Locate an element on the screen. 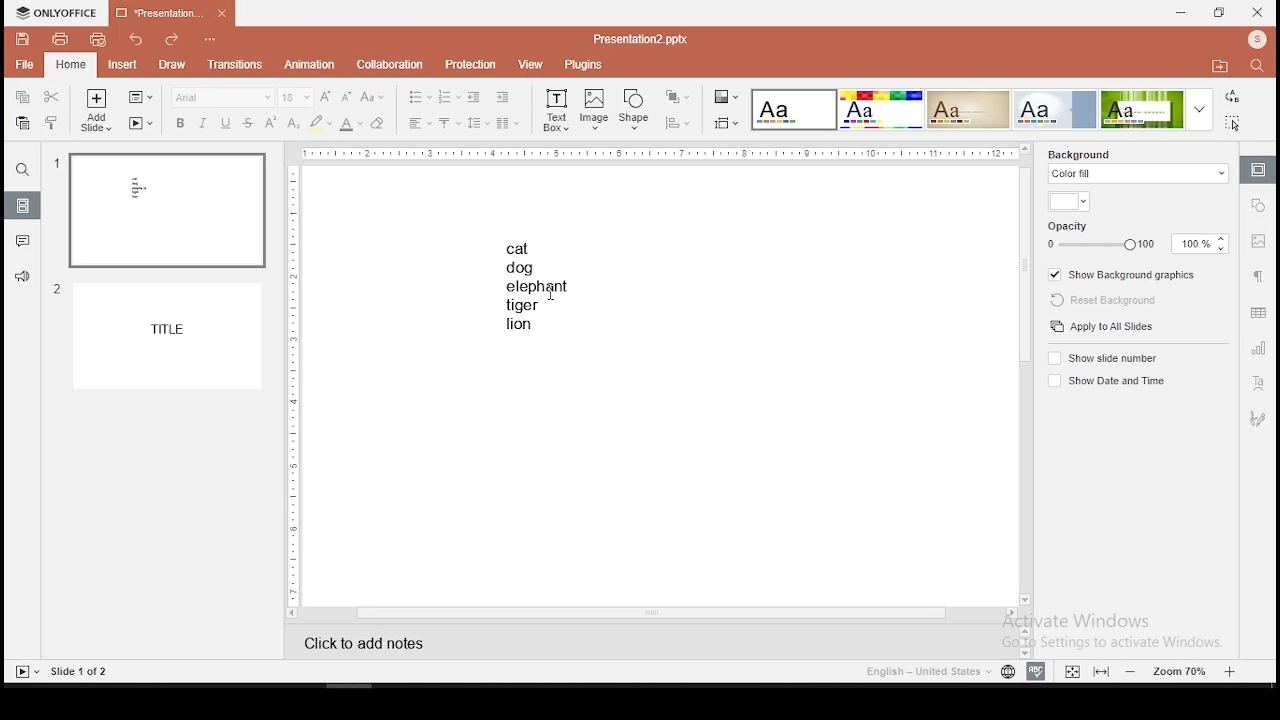 The width and height of the screenshot is (1280, 720). text art tool is located at coordinates (1259, 384).